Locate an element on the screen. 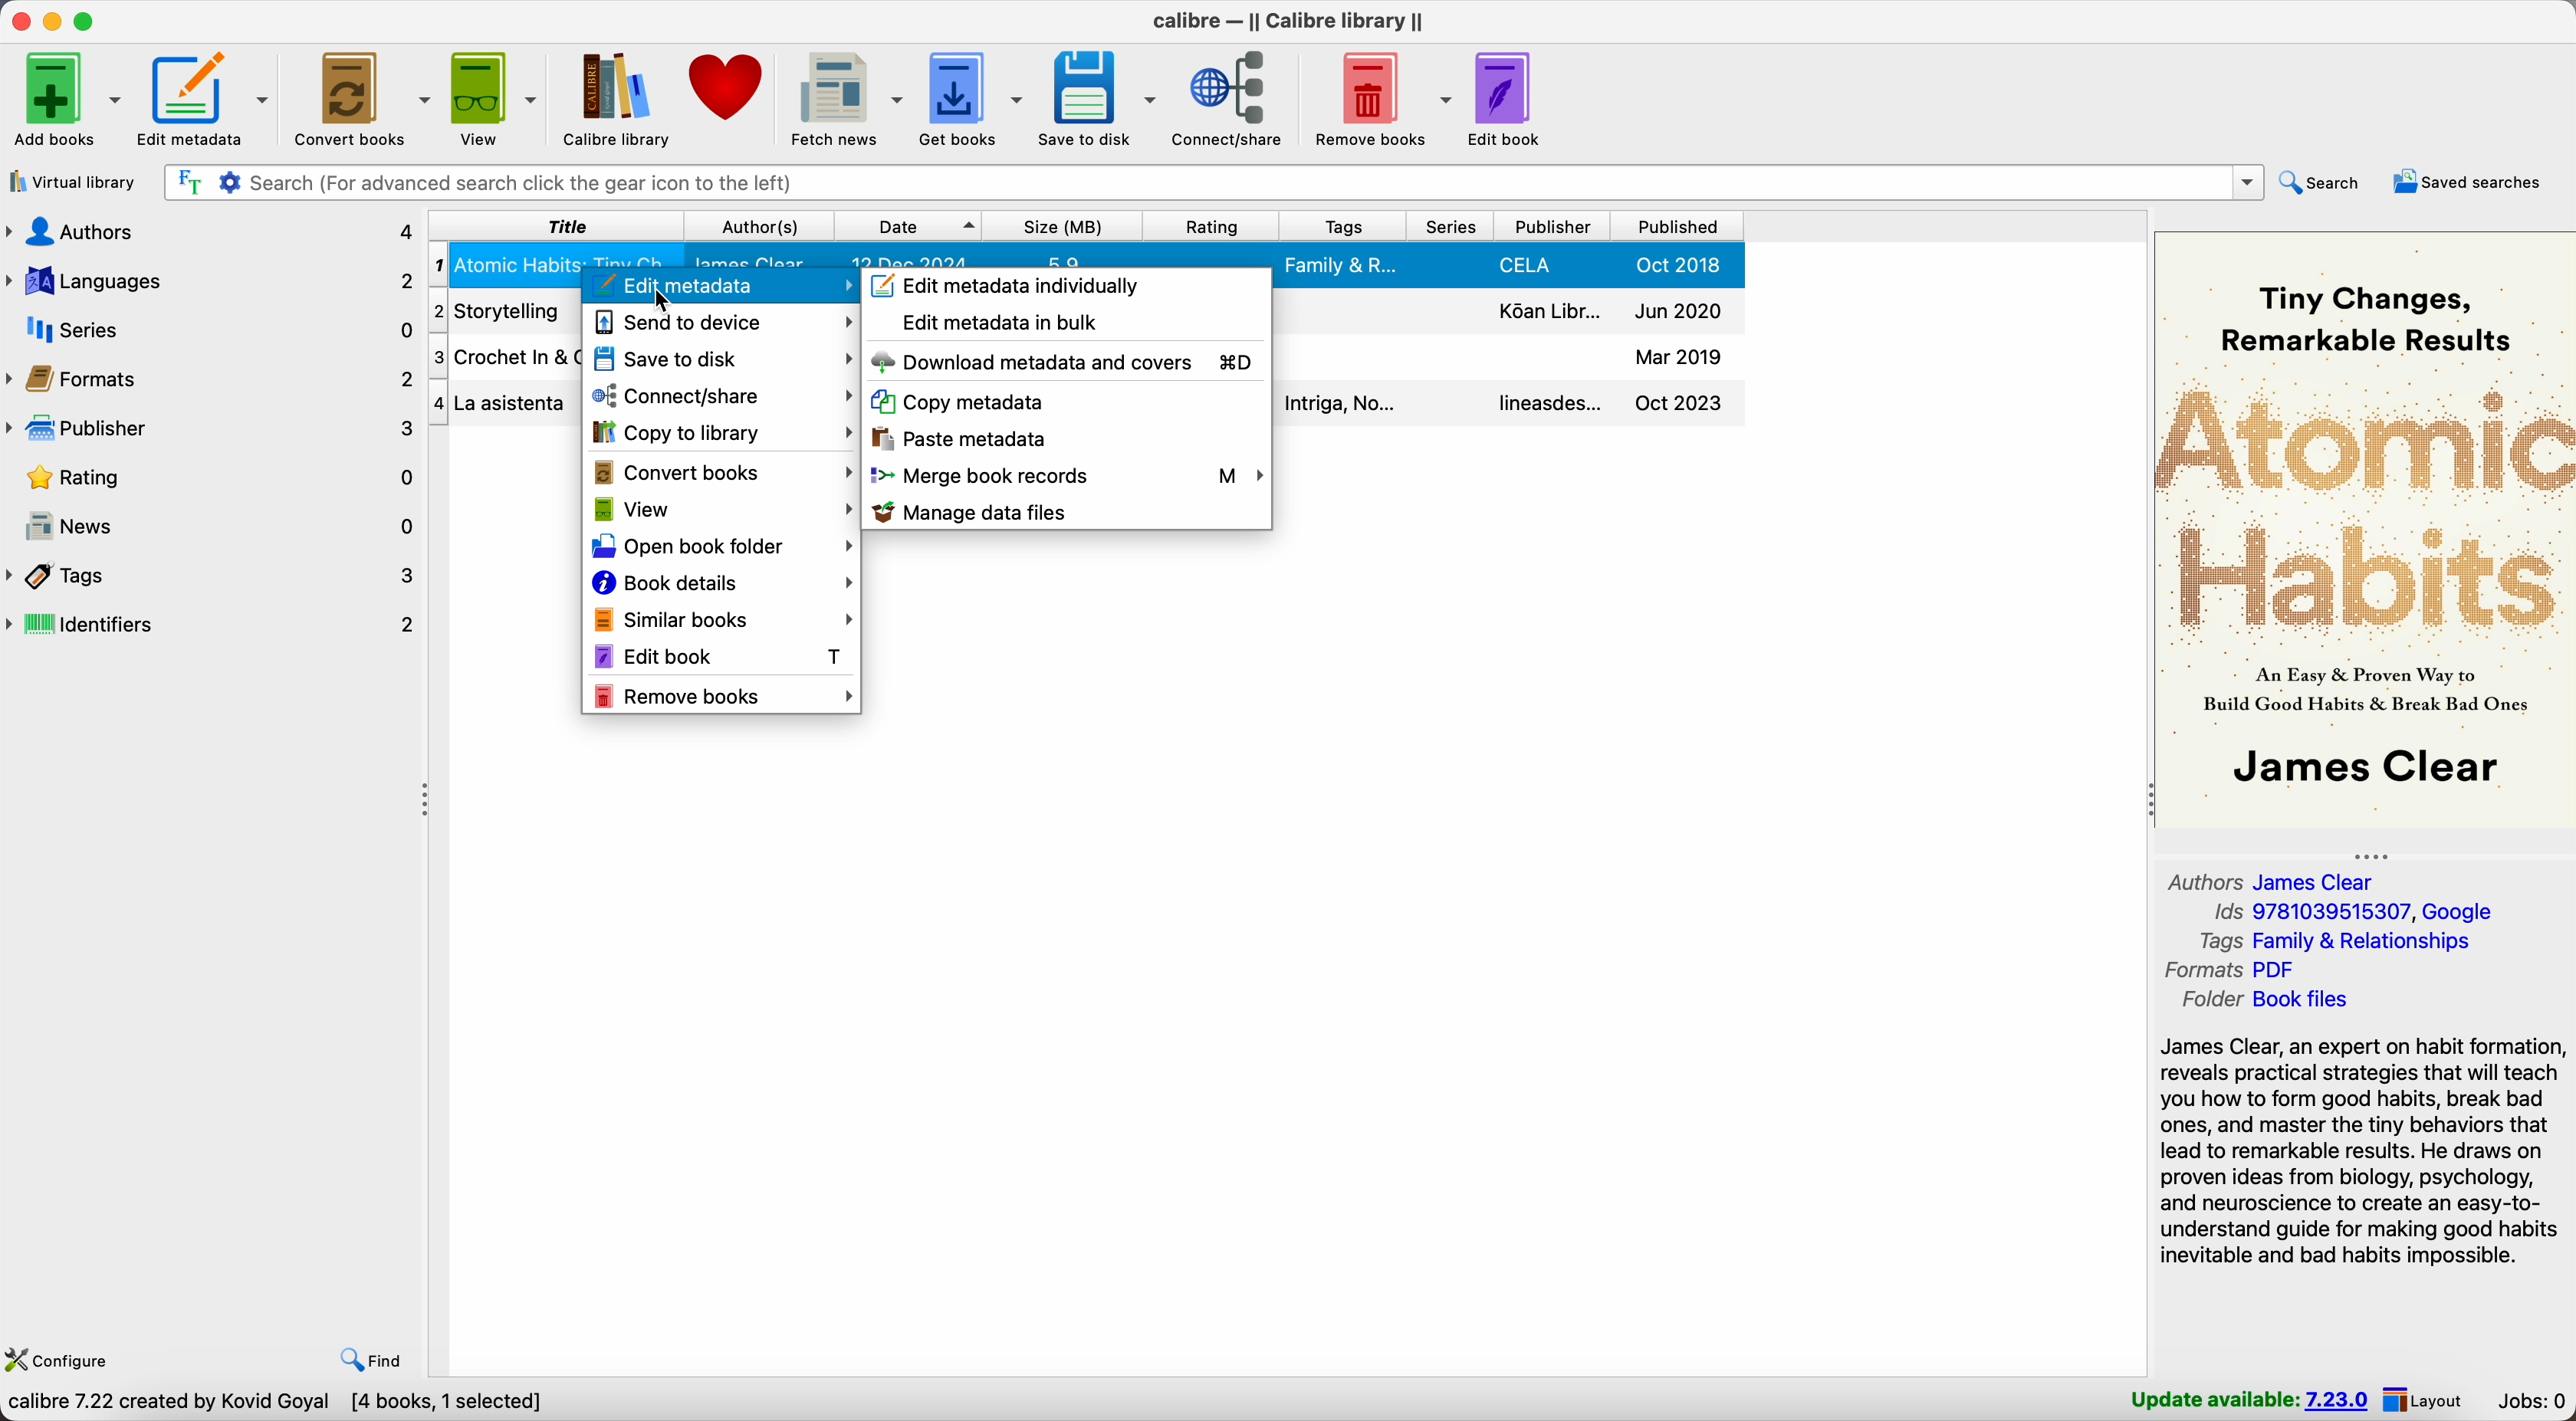 The width and height of the screenshot is (2576, 1421). identifiers is located at coordinates (213, 626).